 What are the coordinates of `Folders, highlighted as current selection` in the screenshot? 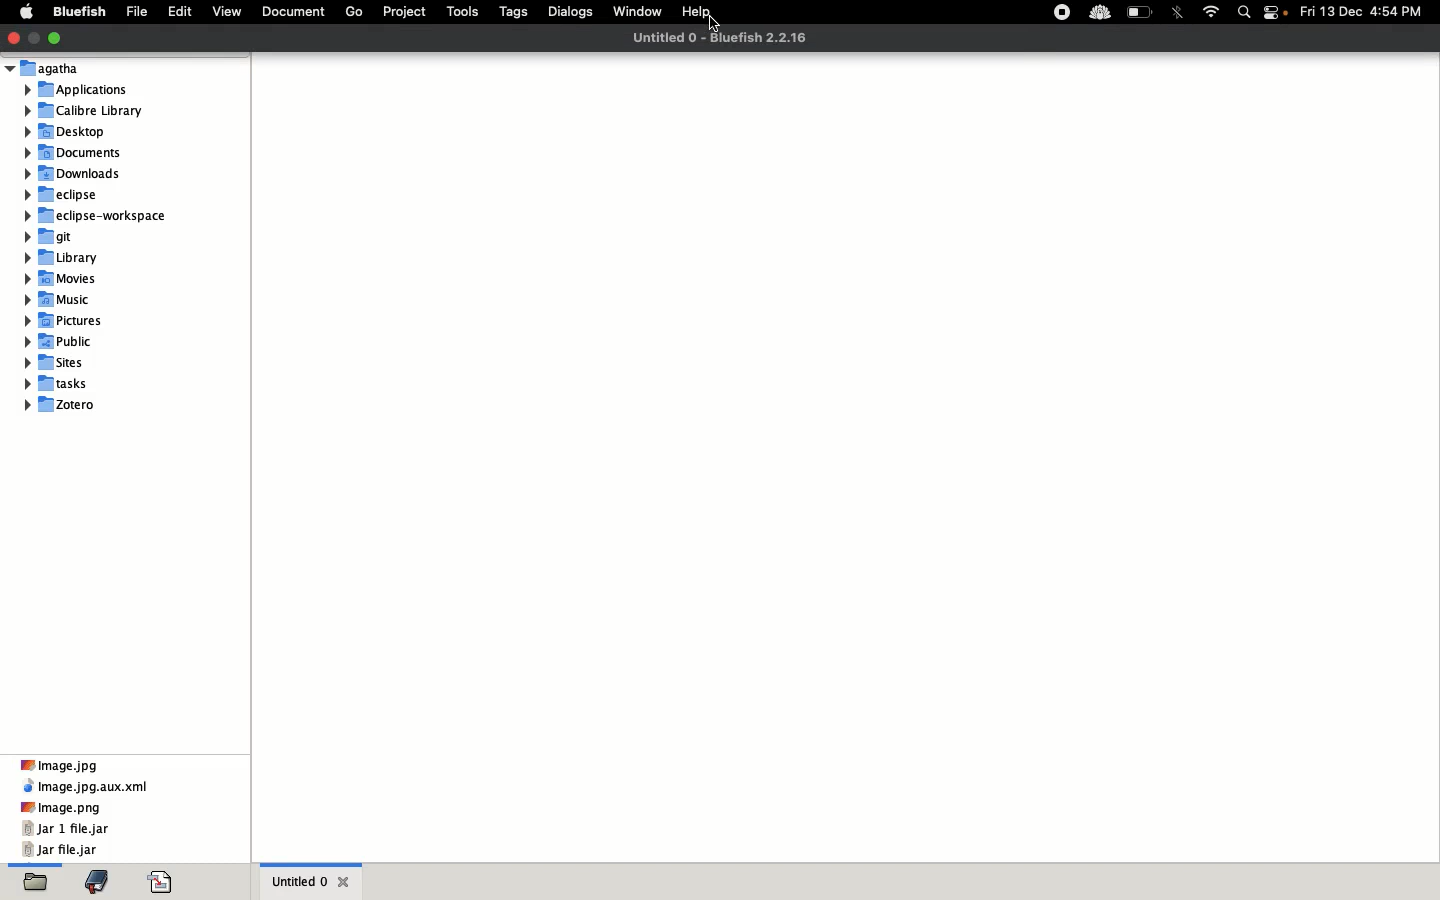 It's located at (35, 878).